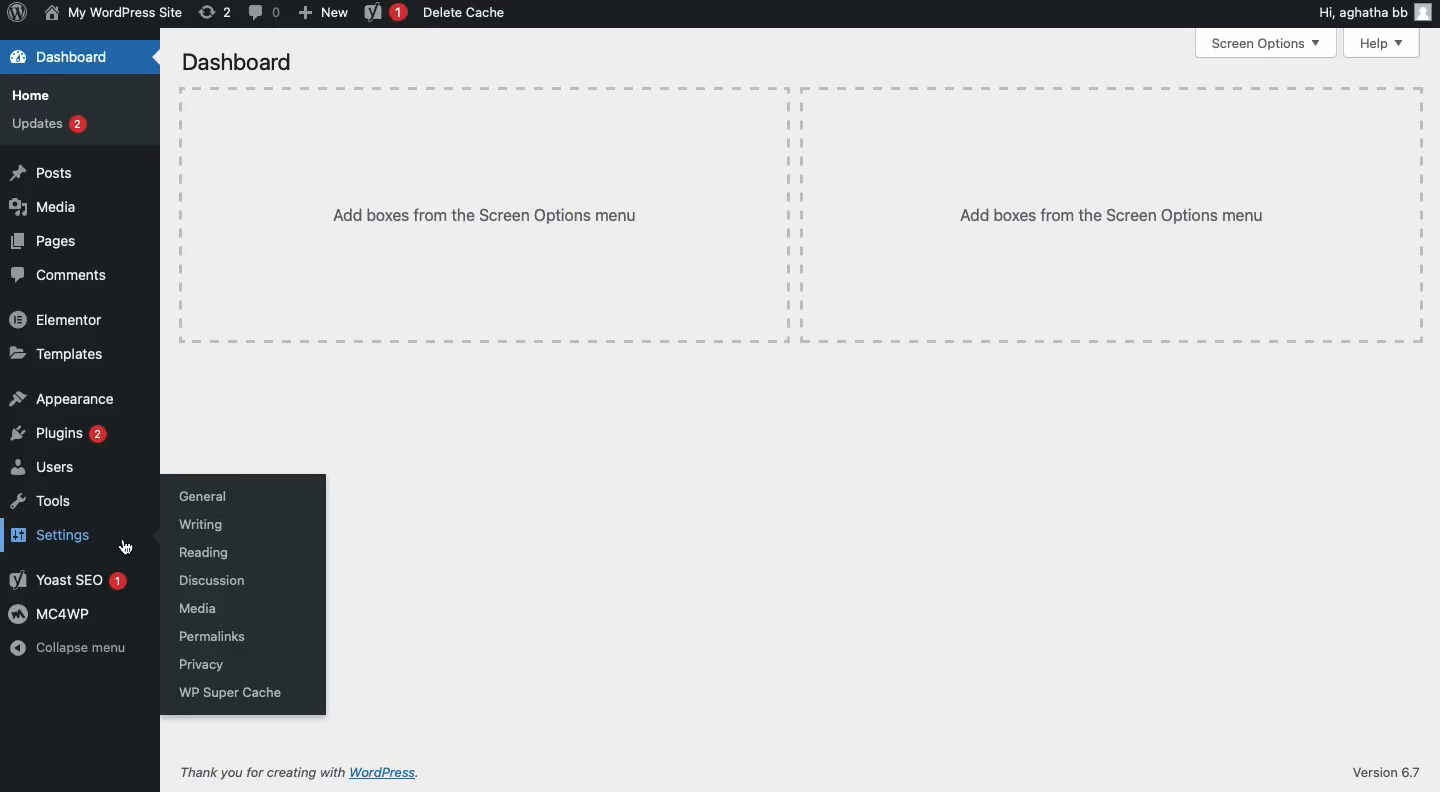 This screenshot has width=1440, height=792. What do you see at coordinates (28, 94) in the screenshot?
I see `Home` at bounding box center [28, 94].